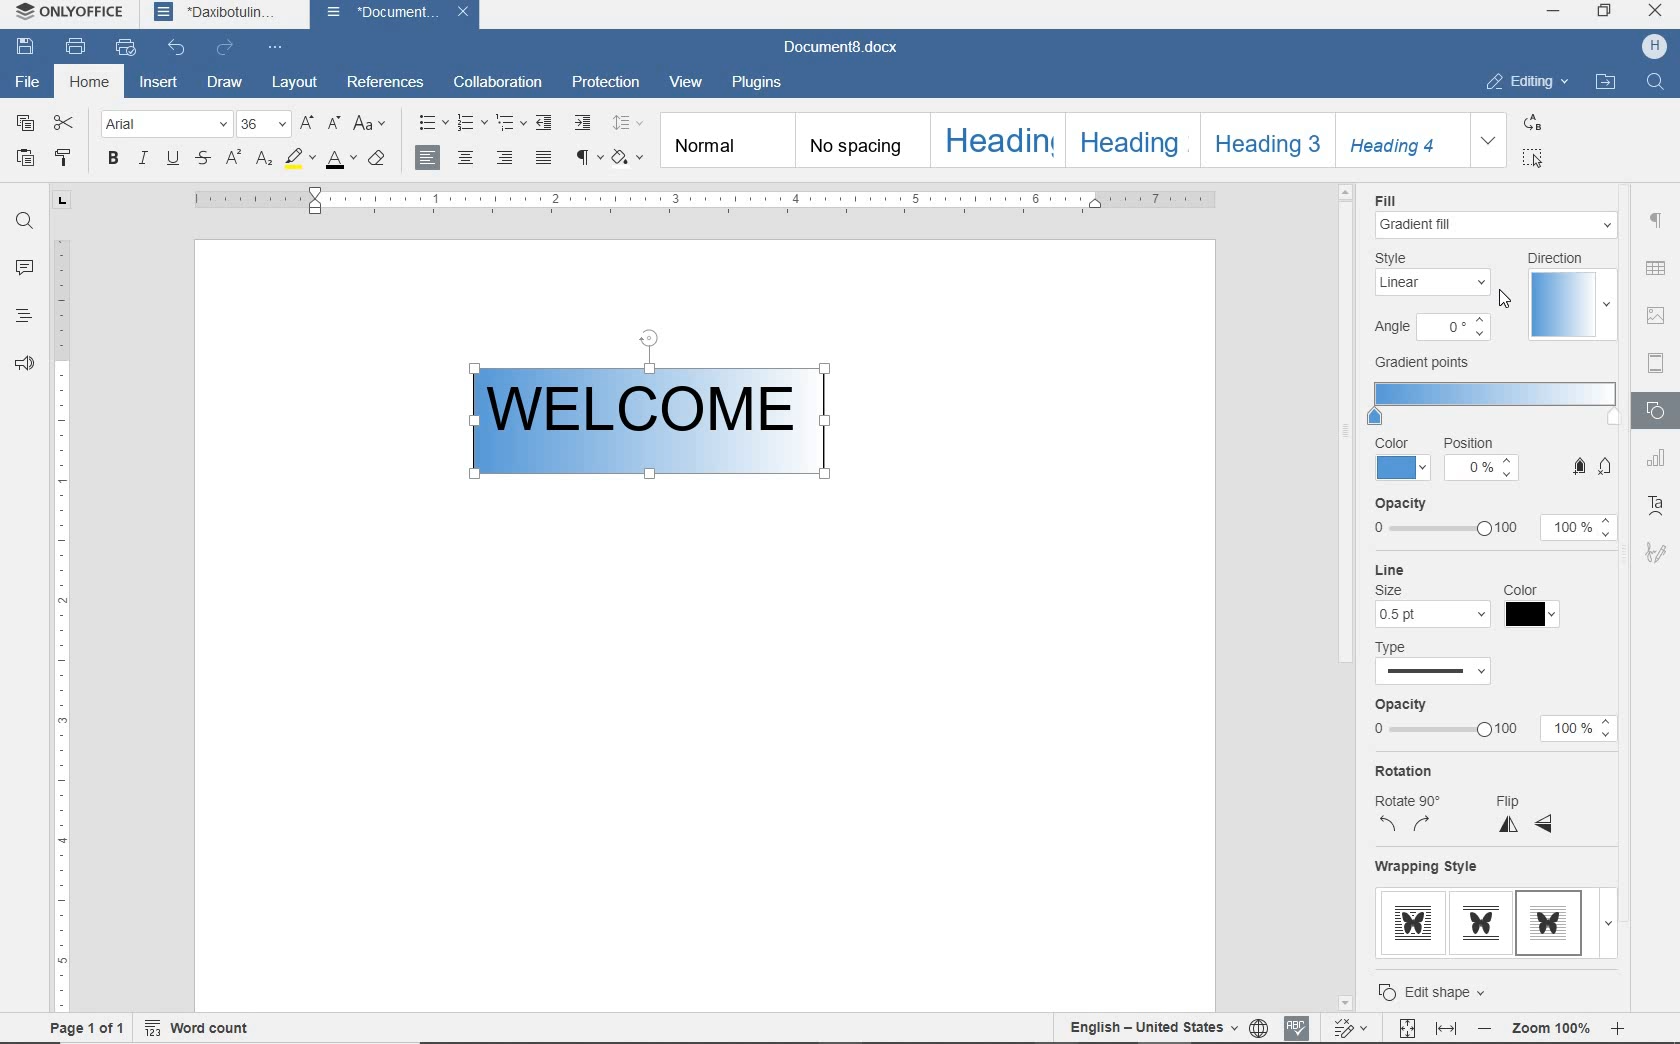 The image size is (1680, 1044). I want to click on Zoom in, so click(1618, 1028).